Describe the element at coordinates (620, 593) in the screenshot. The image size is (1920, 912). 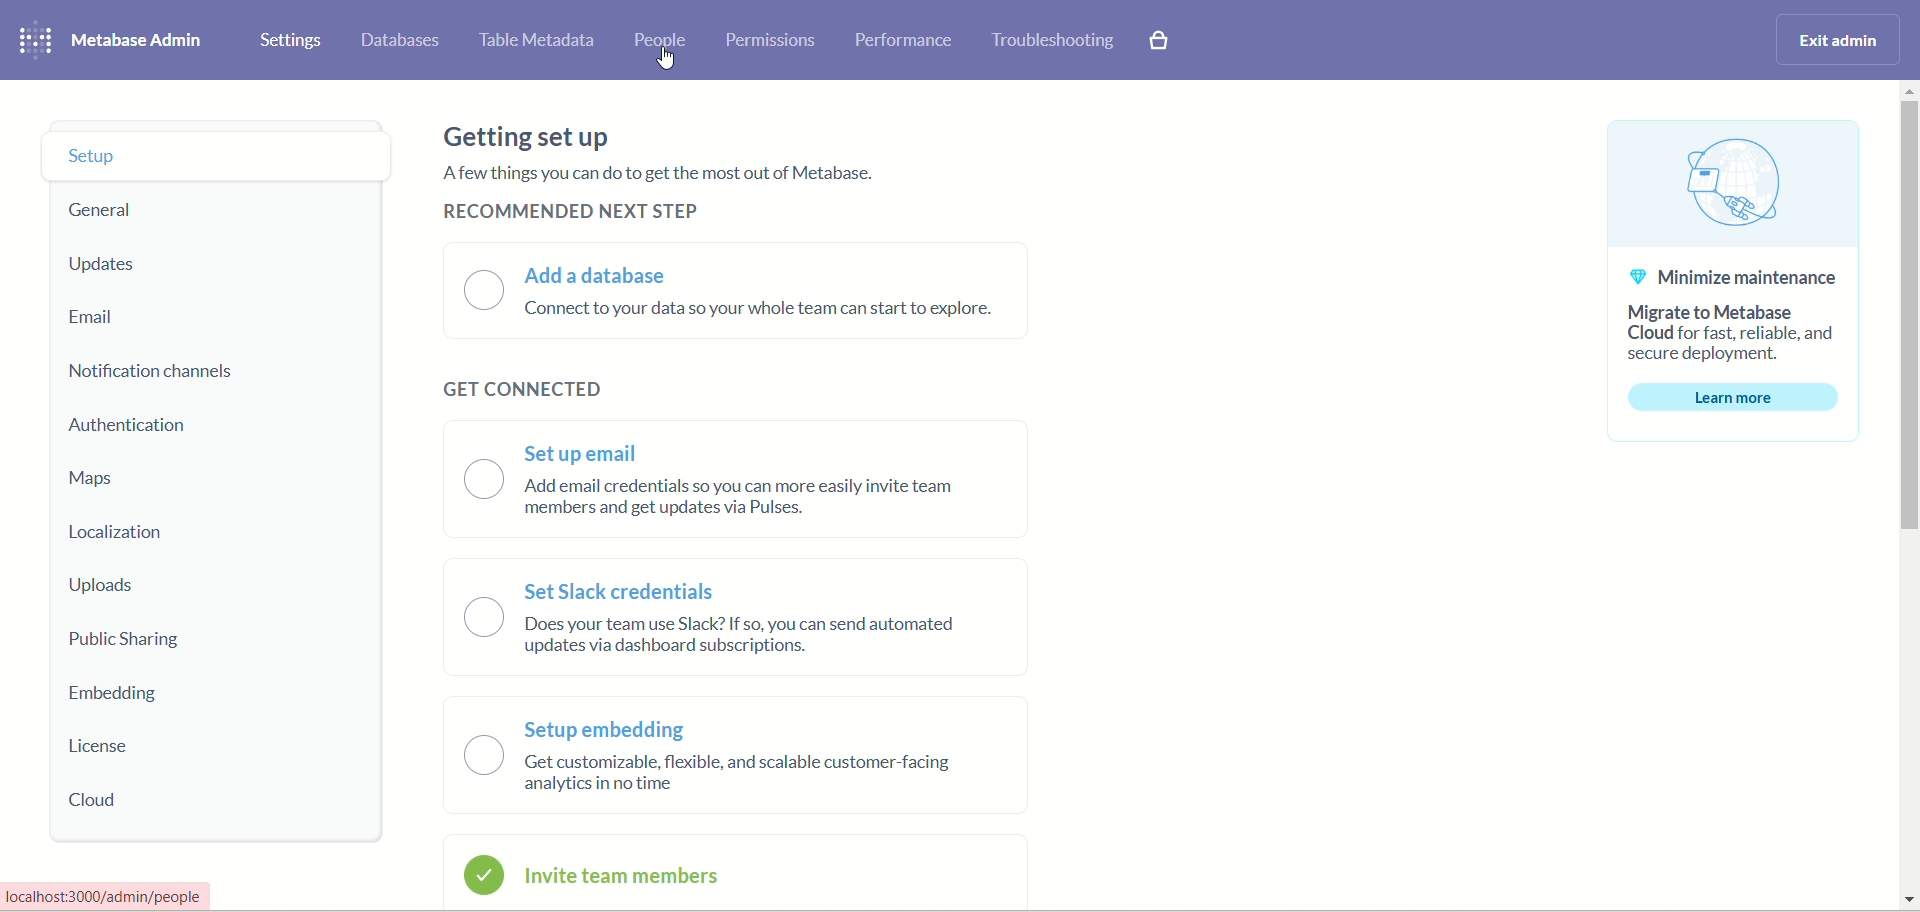
I see `set slack credentials` at that location.